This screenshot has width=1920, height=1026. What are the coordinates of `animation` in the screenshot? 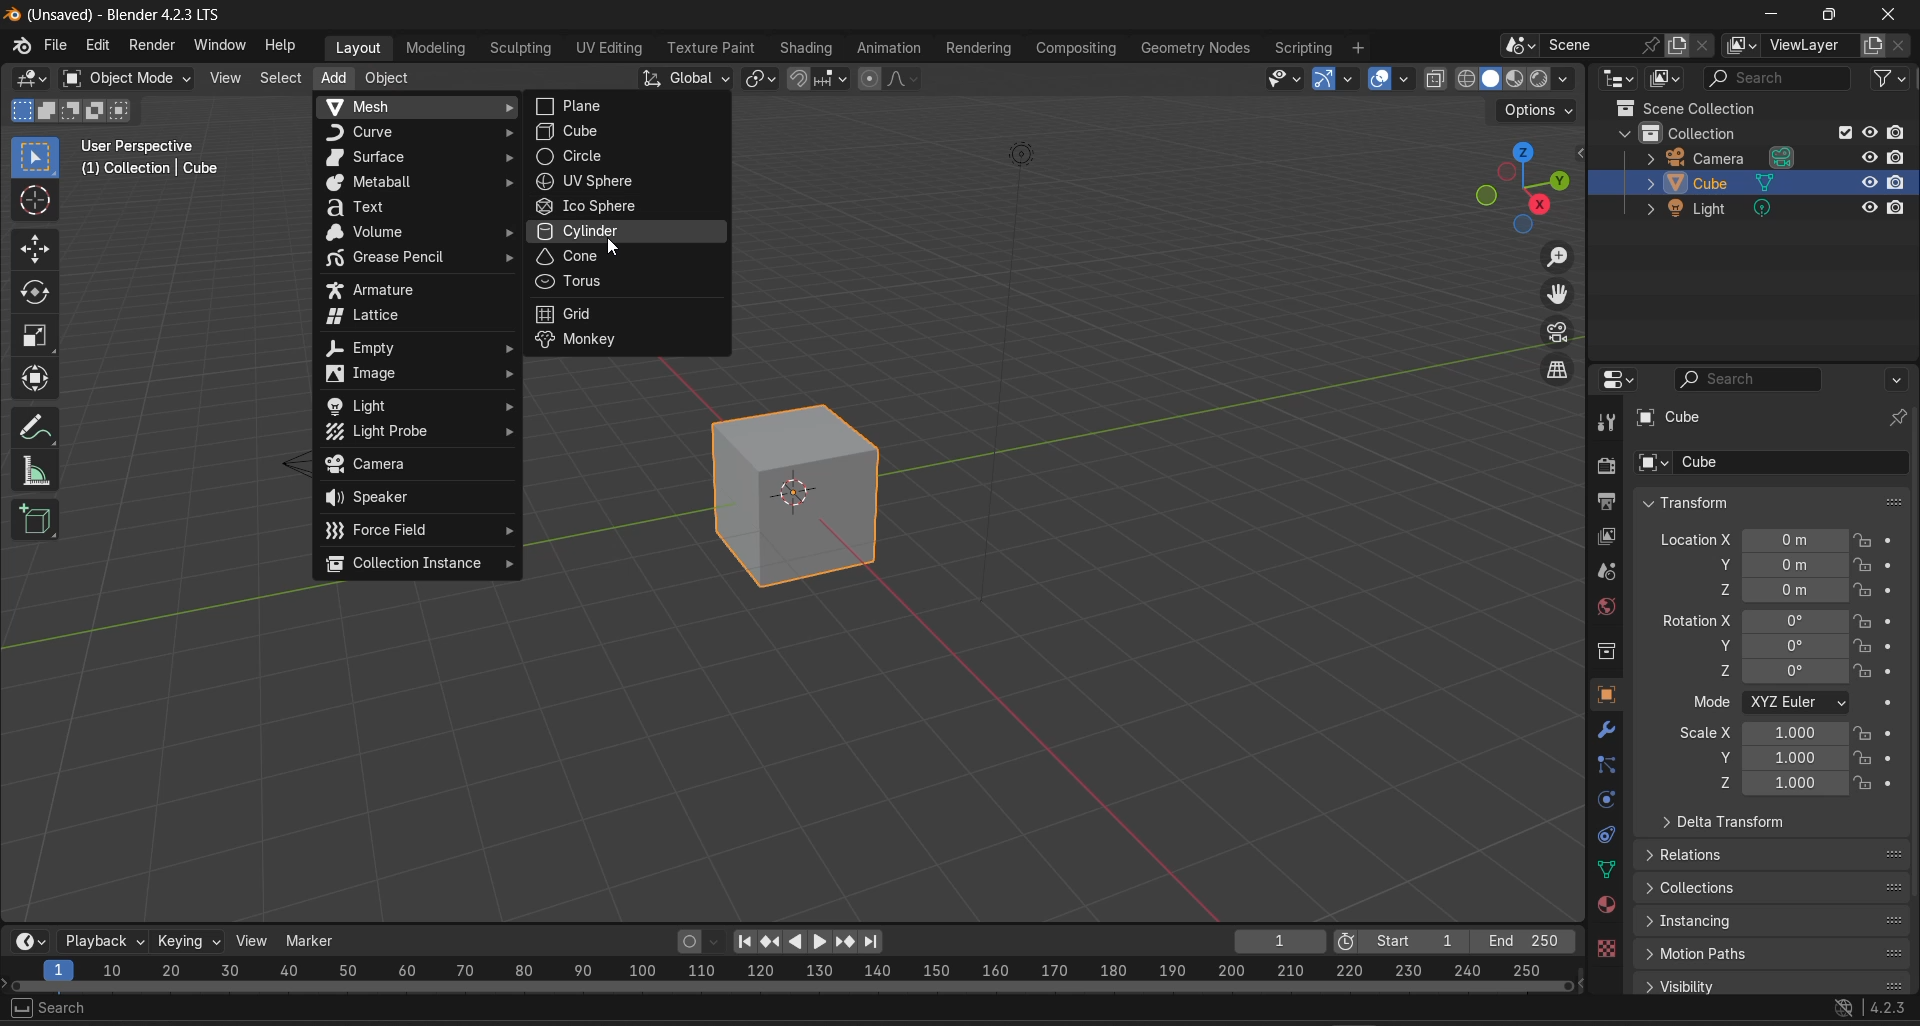 It's located at (890, 46).